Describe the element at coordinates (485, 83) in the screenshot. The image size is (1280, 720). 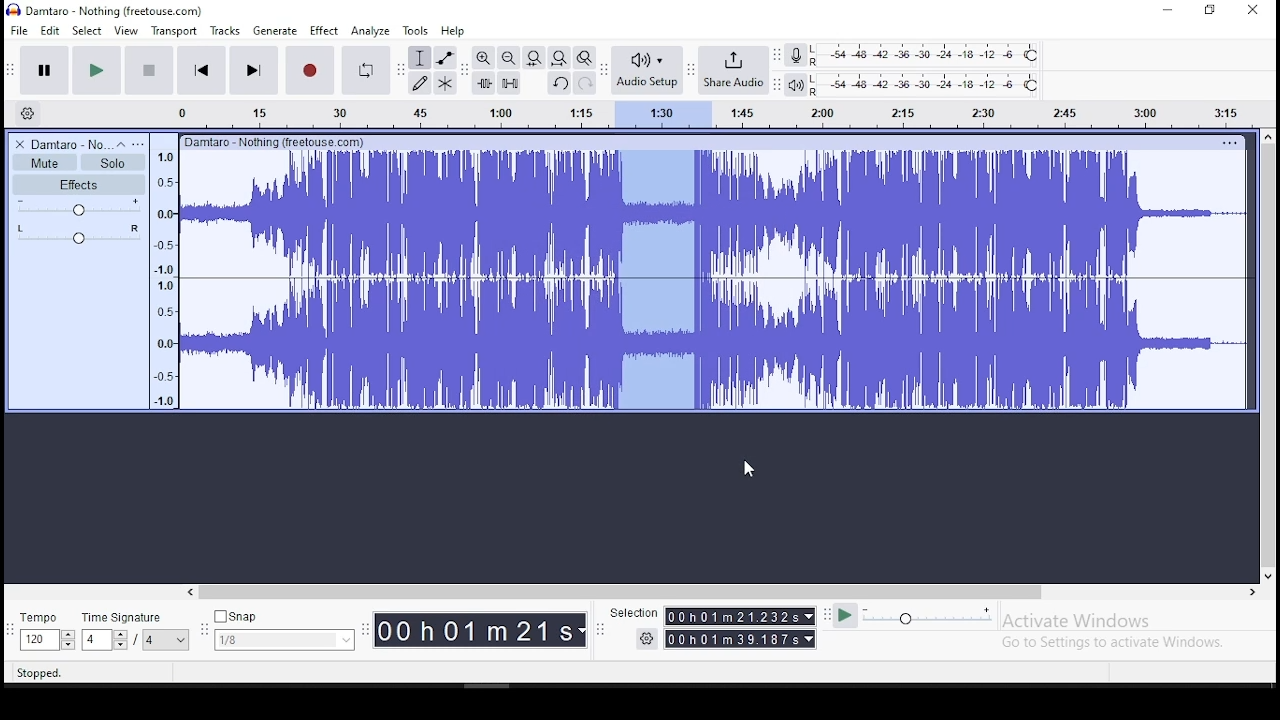
I see `trim audio outside selection` at that location.